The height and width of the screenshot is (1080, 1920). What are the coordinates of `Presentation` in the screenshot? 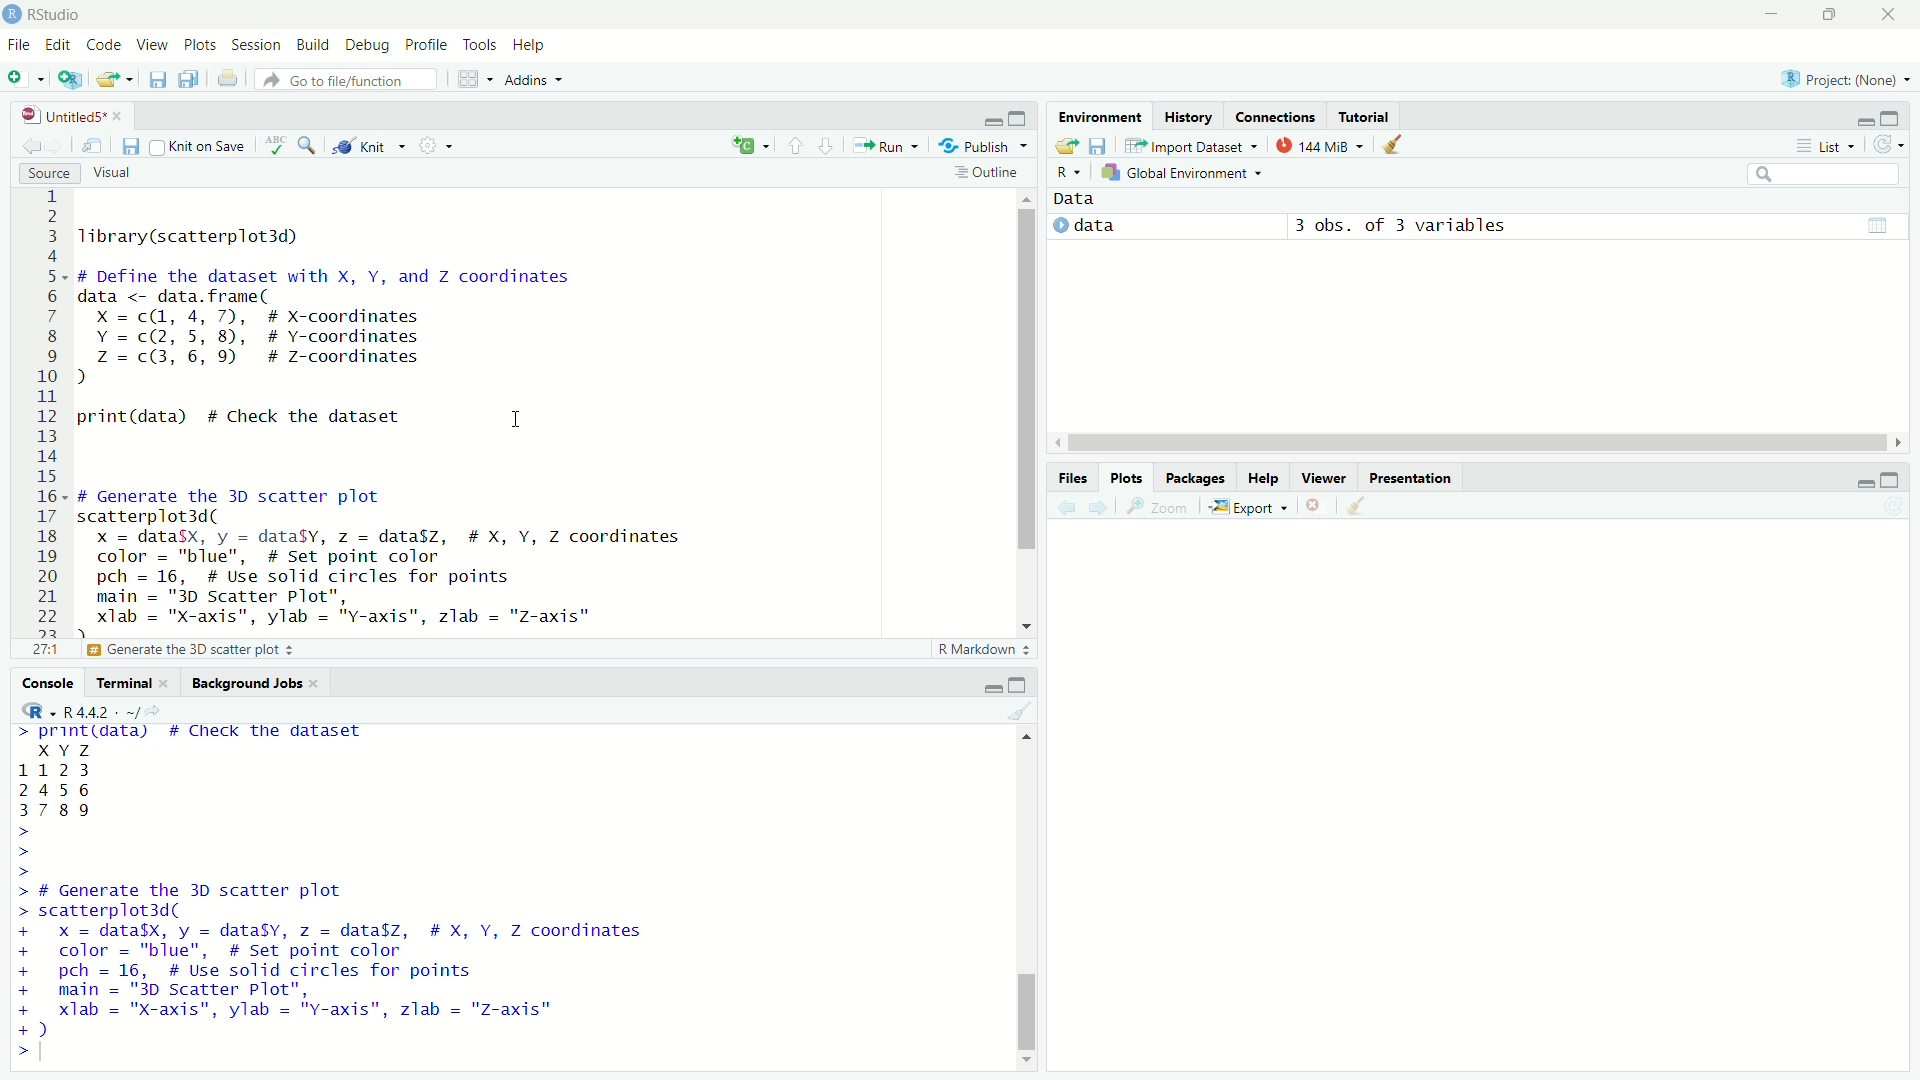 It's located at (1410, 476).